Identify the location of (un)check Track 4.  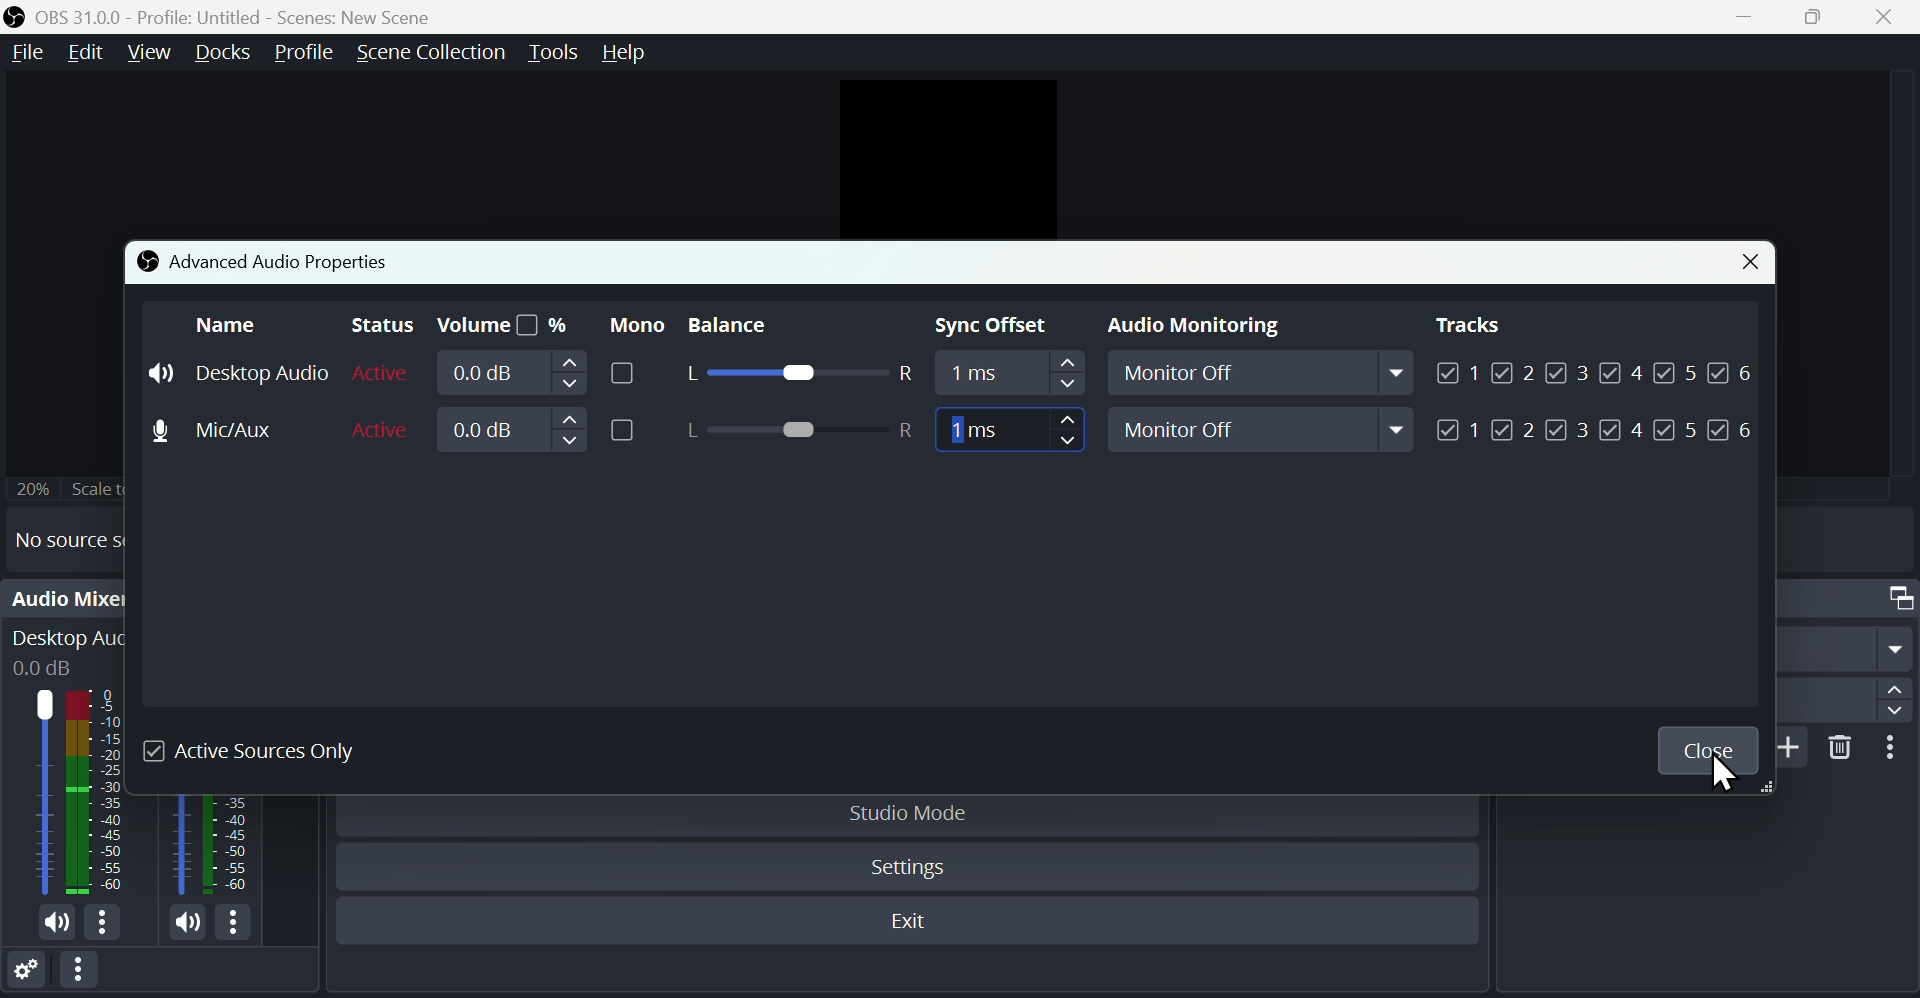
(1621, 430).